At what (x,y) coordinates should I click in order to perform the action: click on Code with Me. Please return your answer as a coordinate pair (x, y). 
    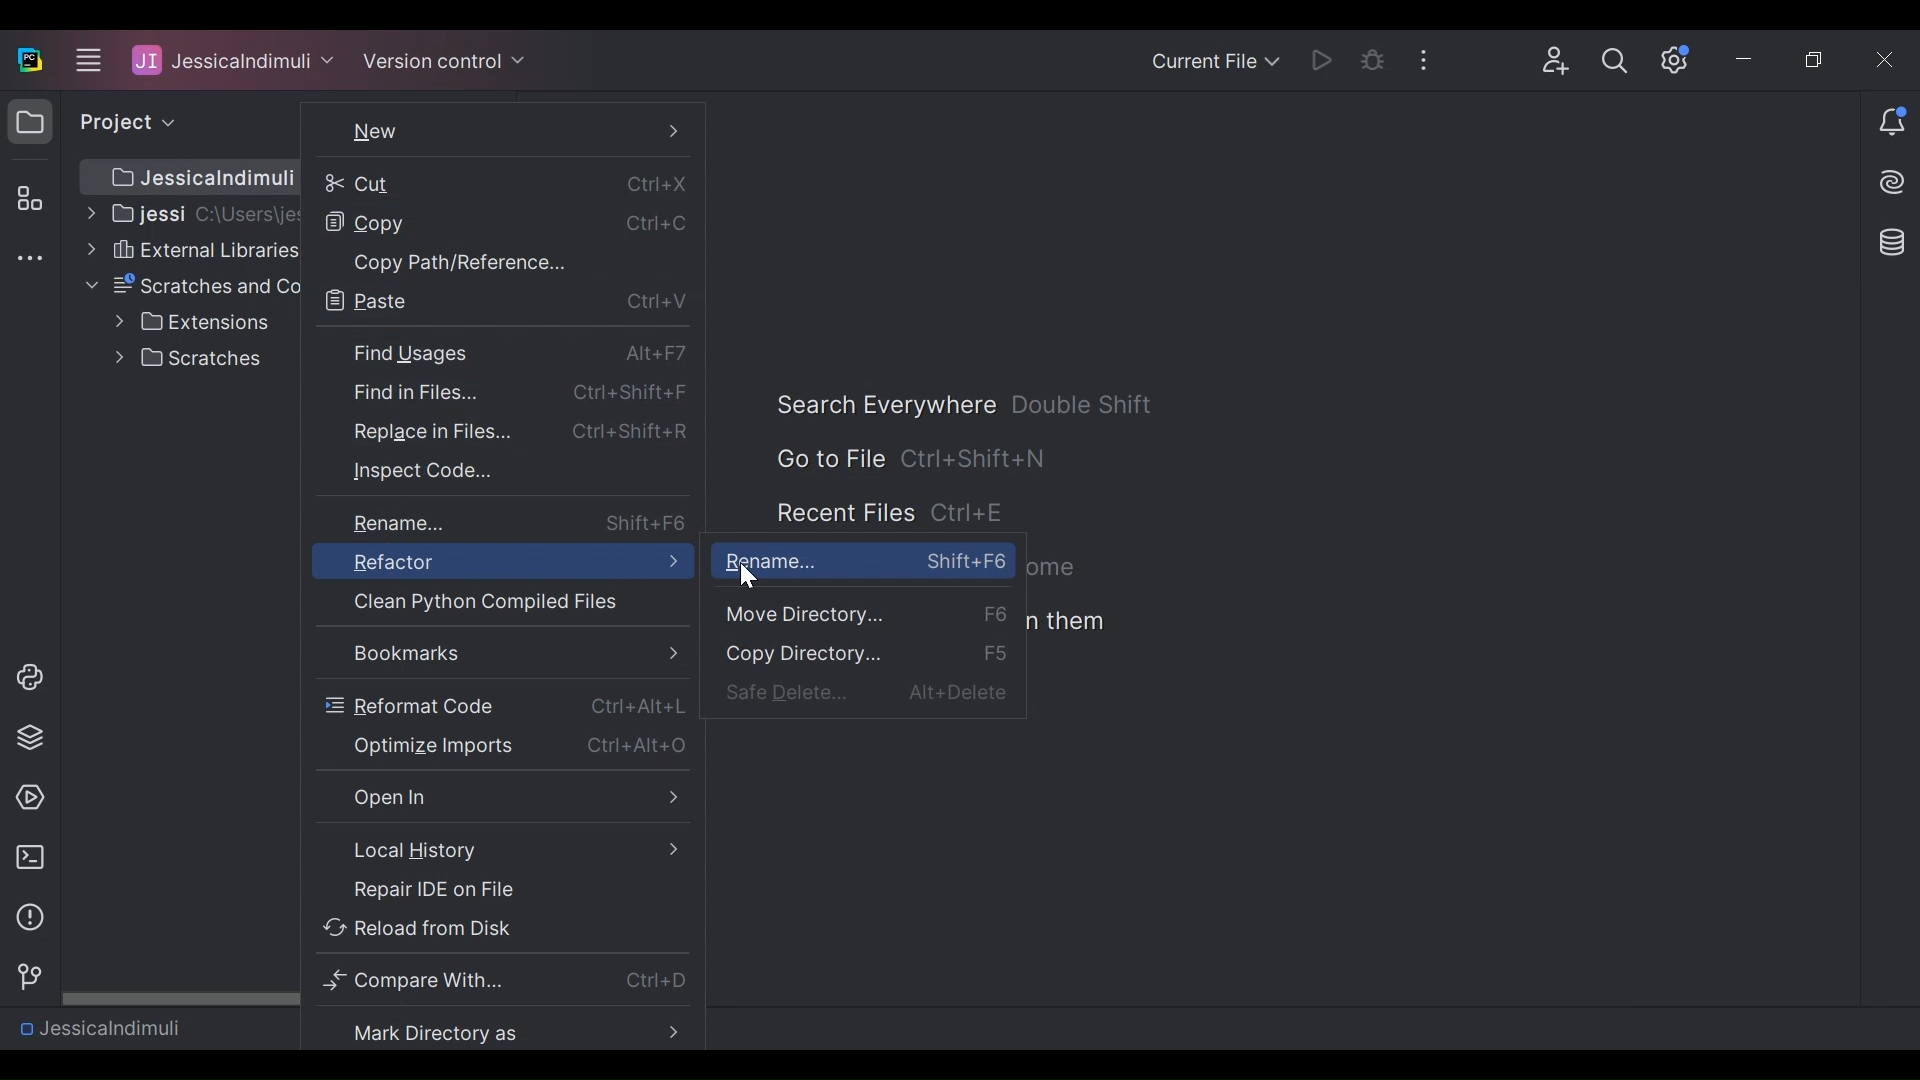
    Looking at the image, I should click on (1556, 61).